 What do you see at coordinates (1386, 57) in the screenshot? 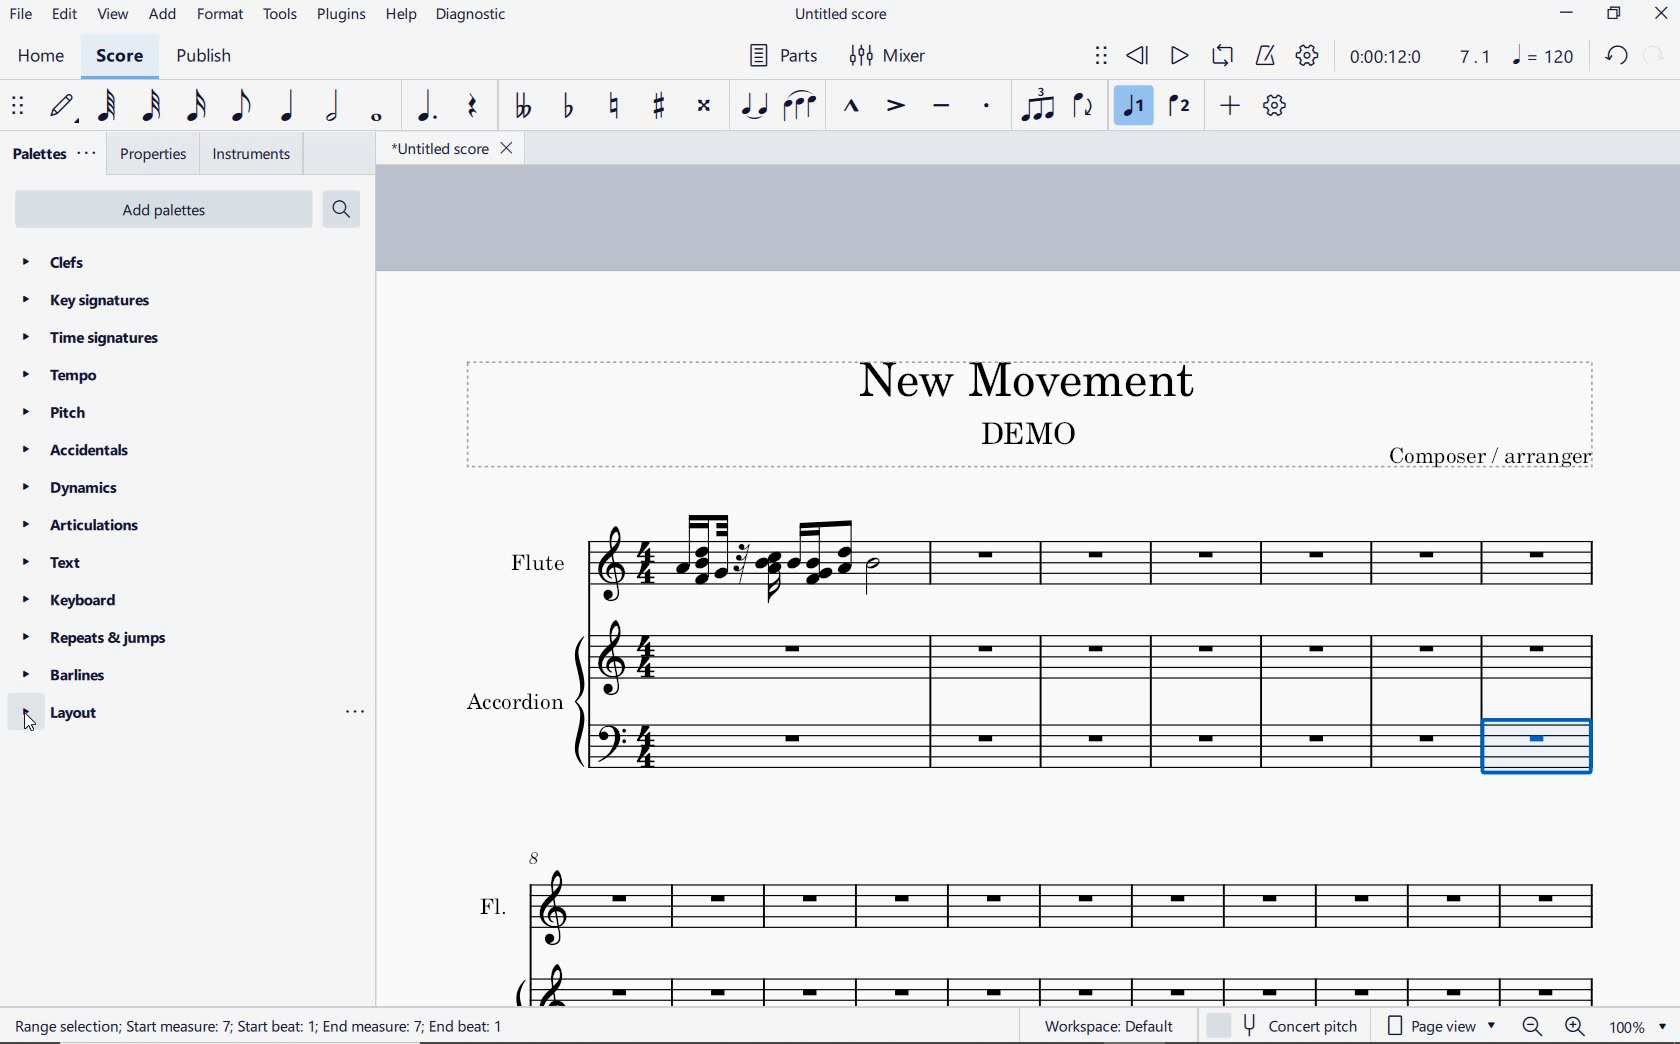
I see `playback time` at bounding box center [1386, 57].